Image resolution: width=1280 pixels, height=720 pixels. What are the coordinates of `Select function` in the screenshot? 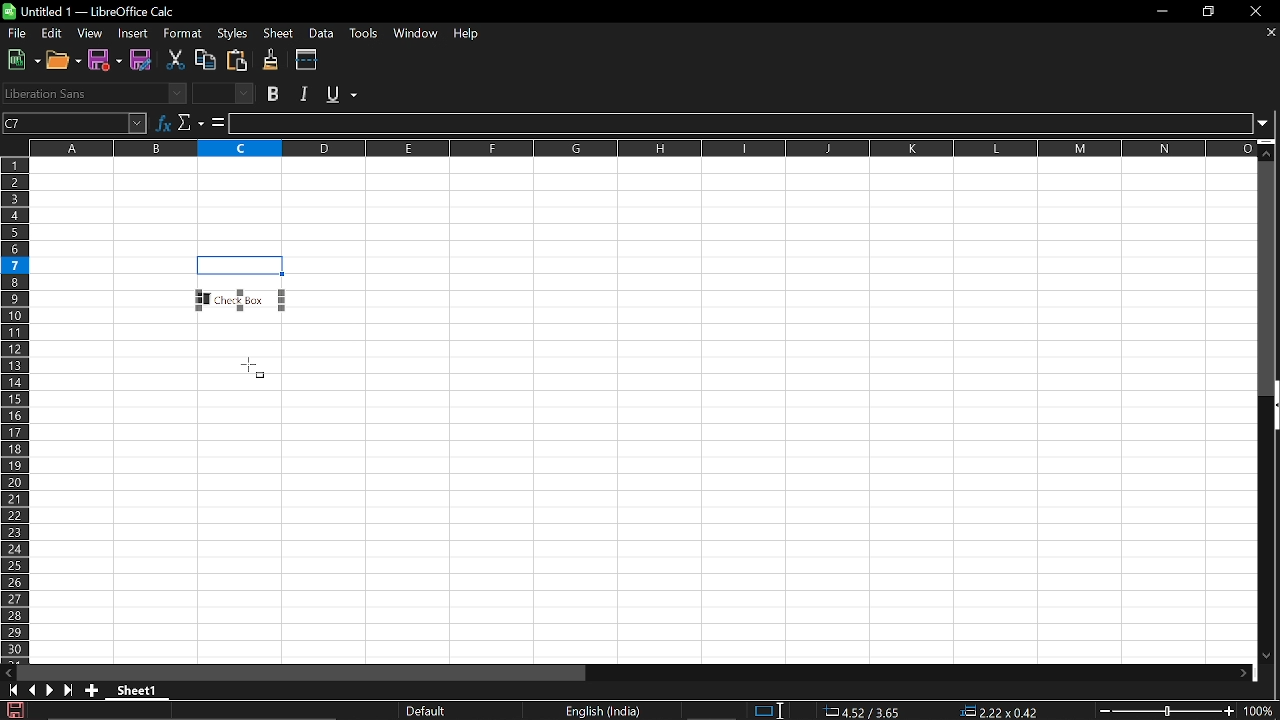 It's located at (191, 122).